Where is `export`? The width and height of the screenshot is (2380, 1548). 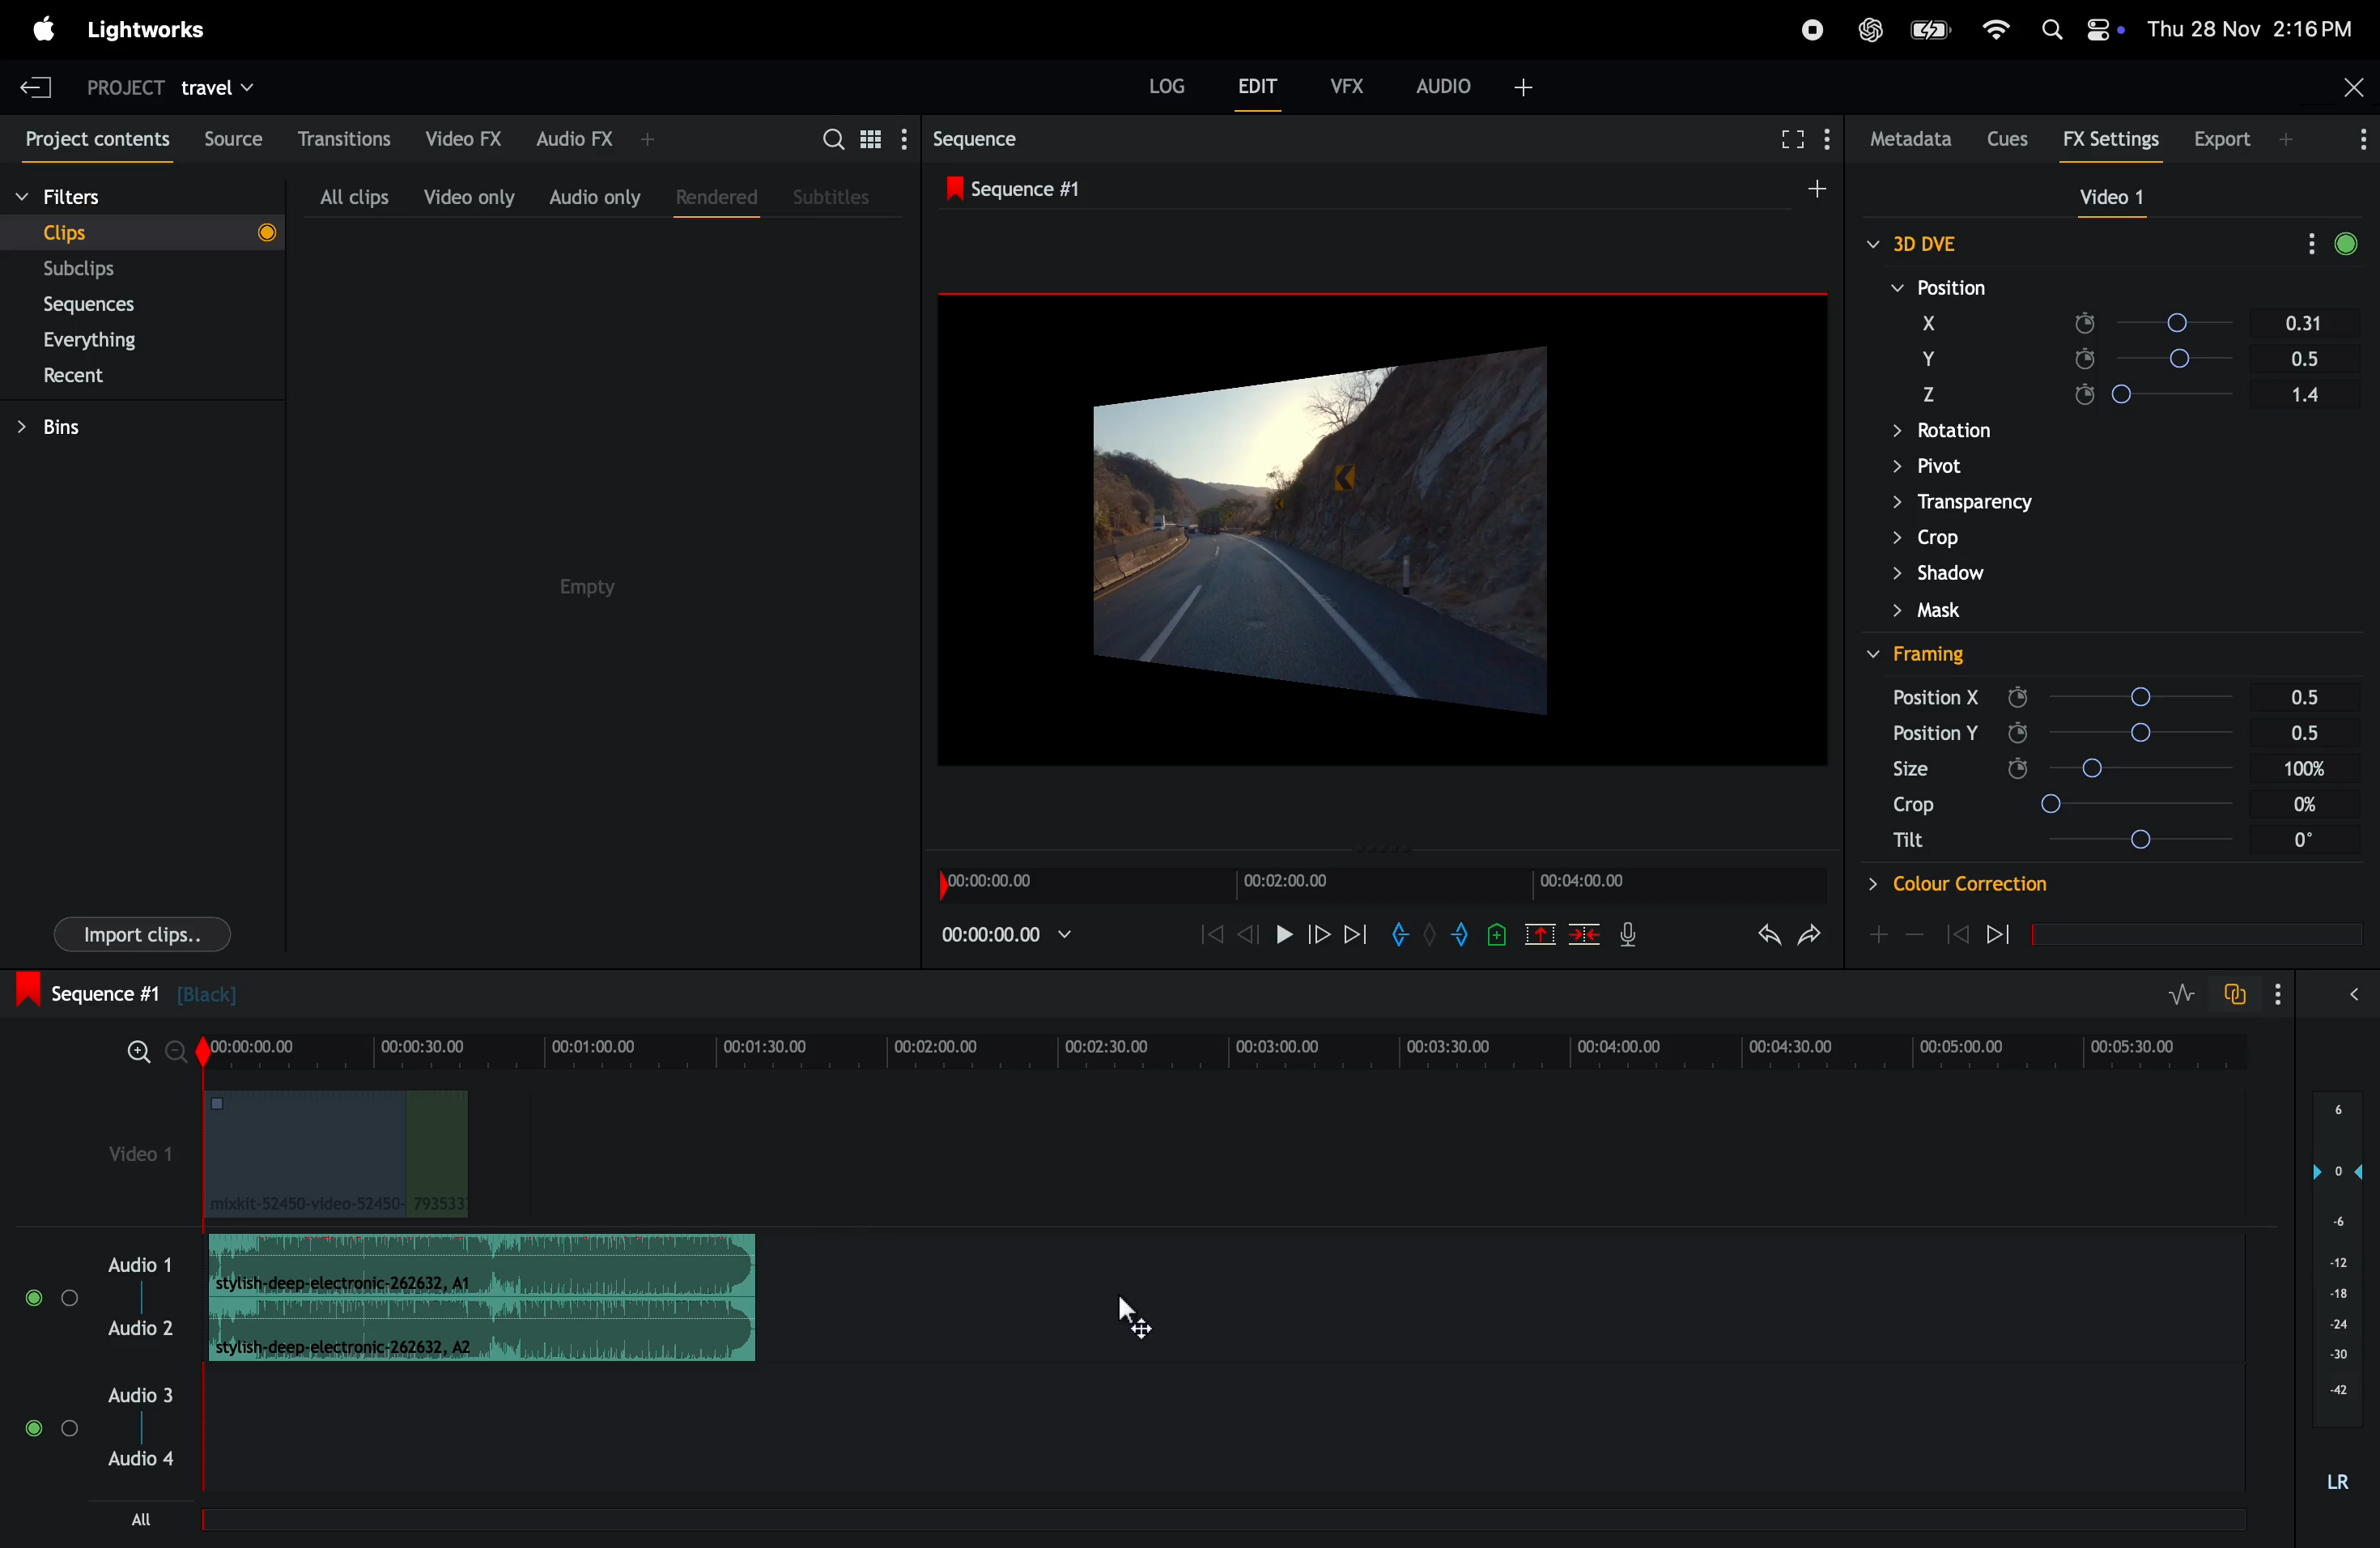
export is located at coordinates (2236, 137).